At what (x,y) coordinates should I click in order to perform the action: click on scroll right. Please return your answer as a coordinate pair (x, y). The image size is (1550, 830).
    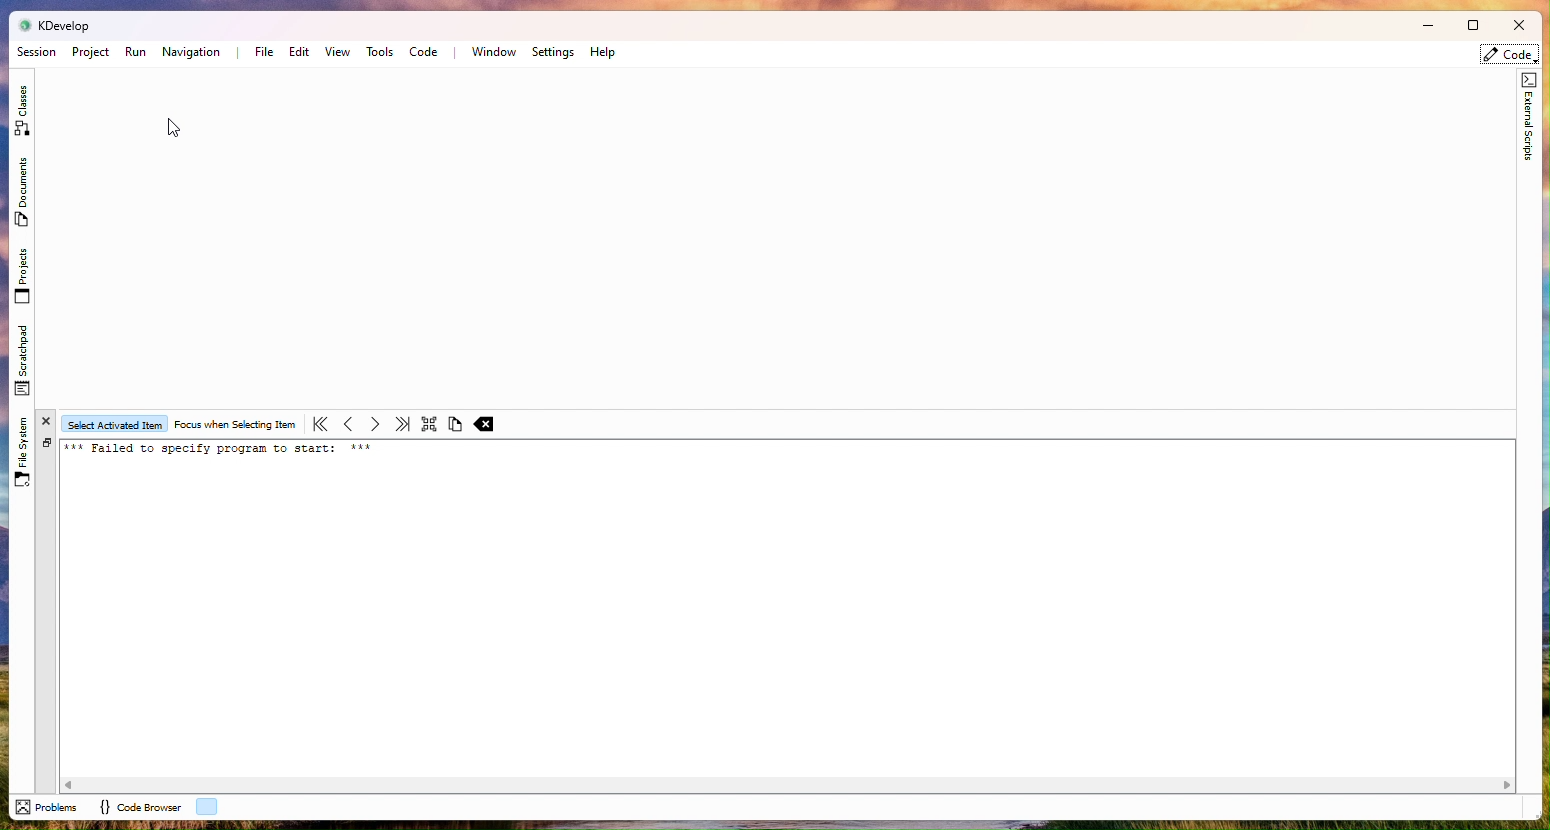
    Looking at the image, I should click on (1508, 785).